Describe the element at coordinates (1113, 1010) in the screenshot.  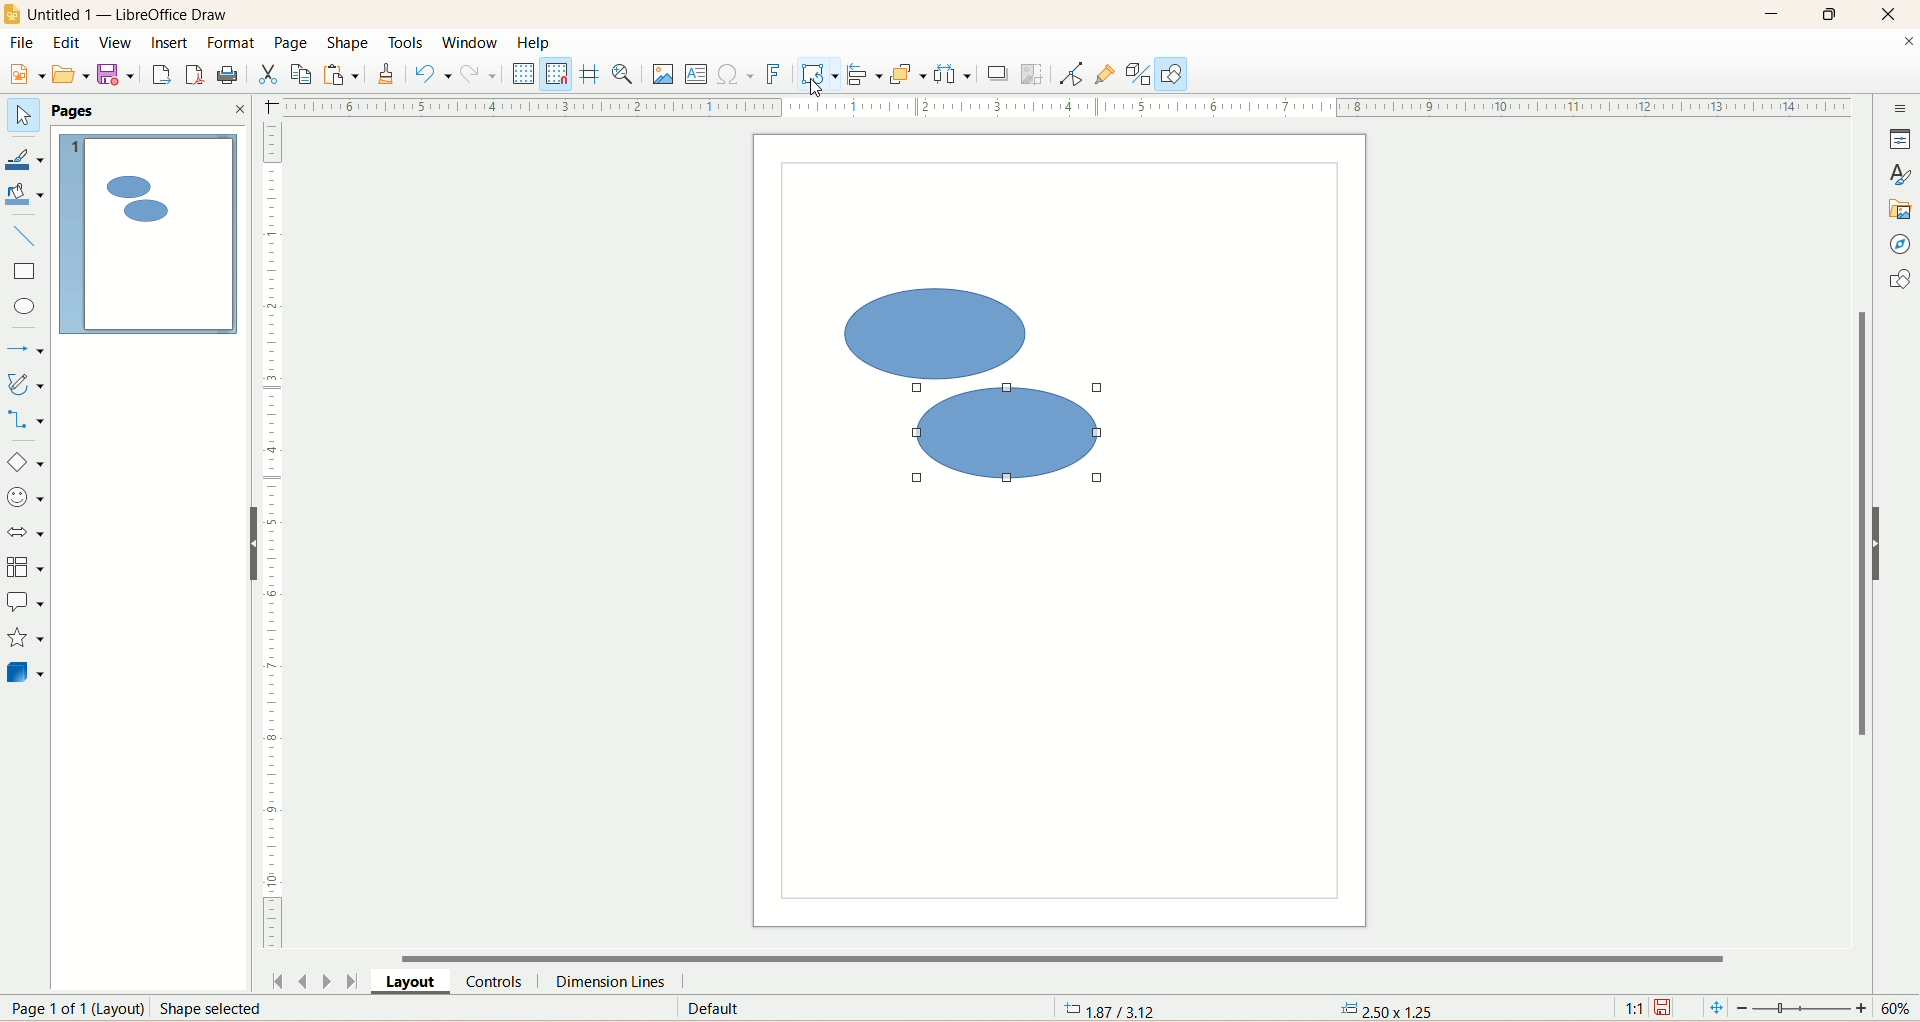
I see `coordinates` at that location.